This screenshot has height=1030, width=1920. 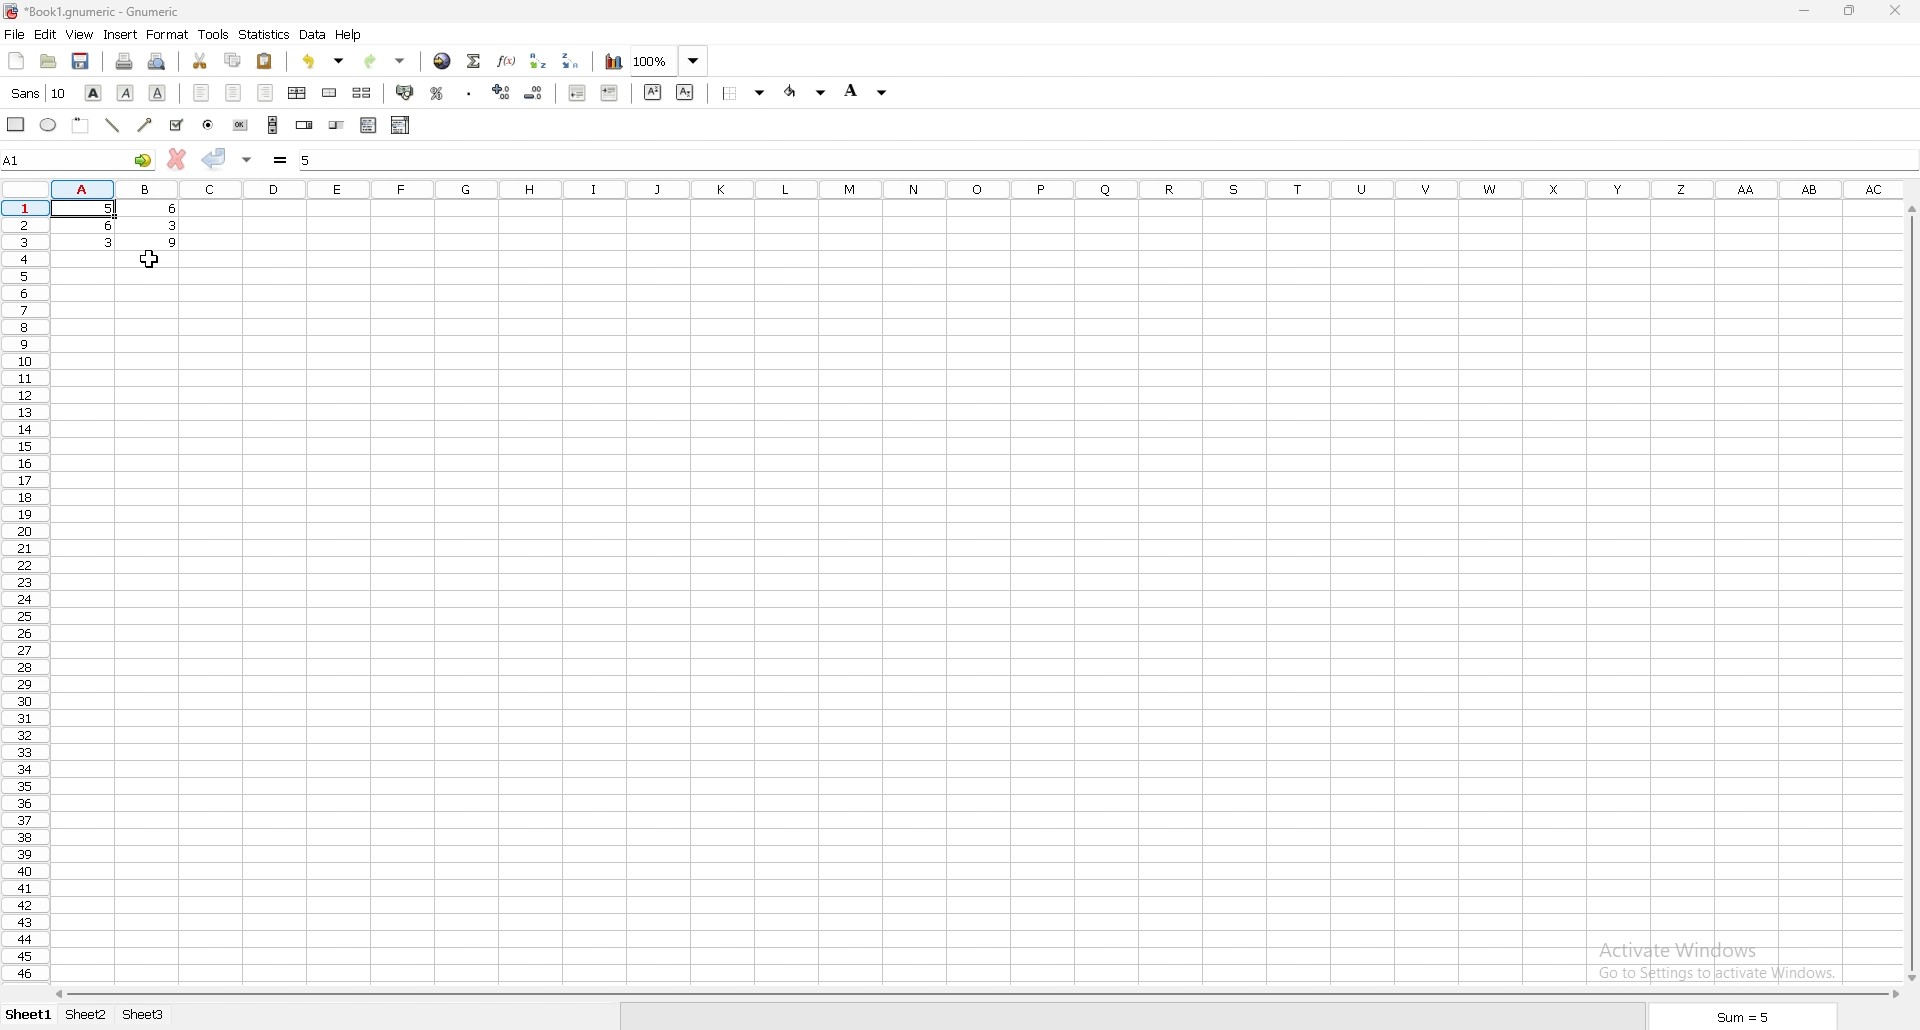 I want to click on scroll button, so click(x=272, y=124).